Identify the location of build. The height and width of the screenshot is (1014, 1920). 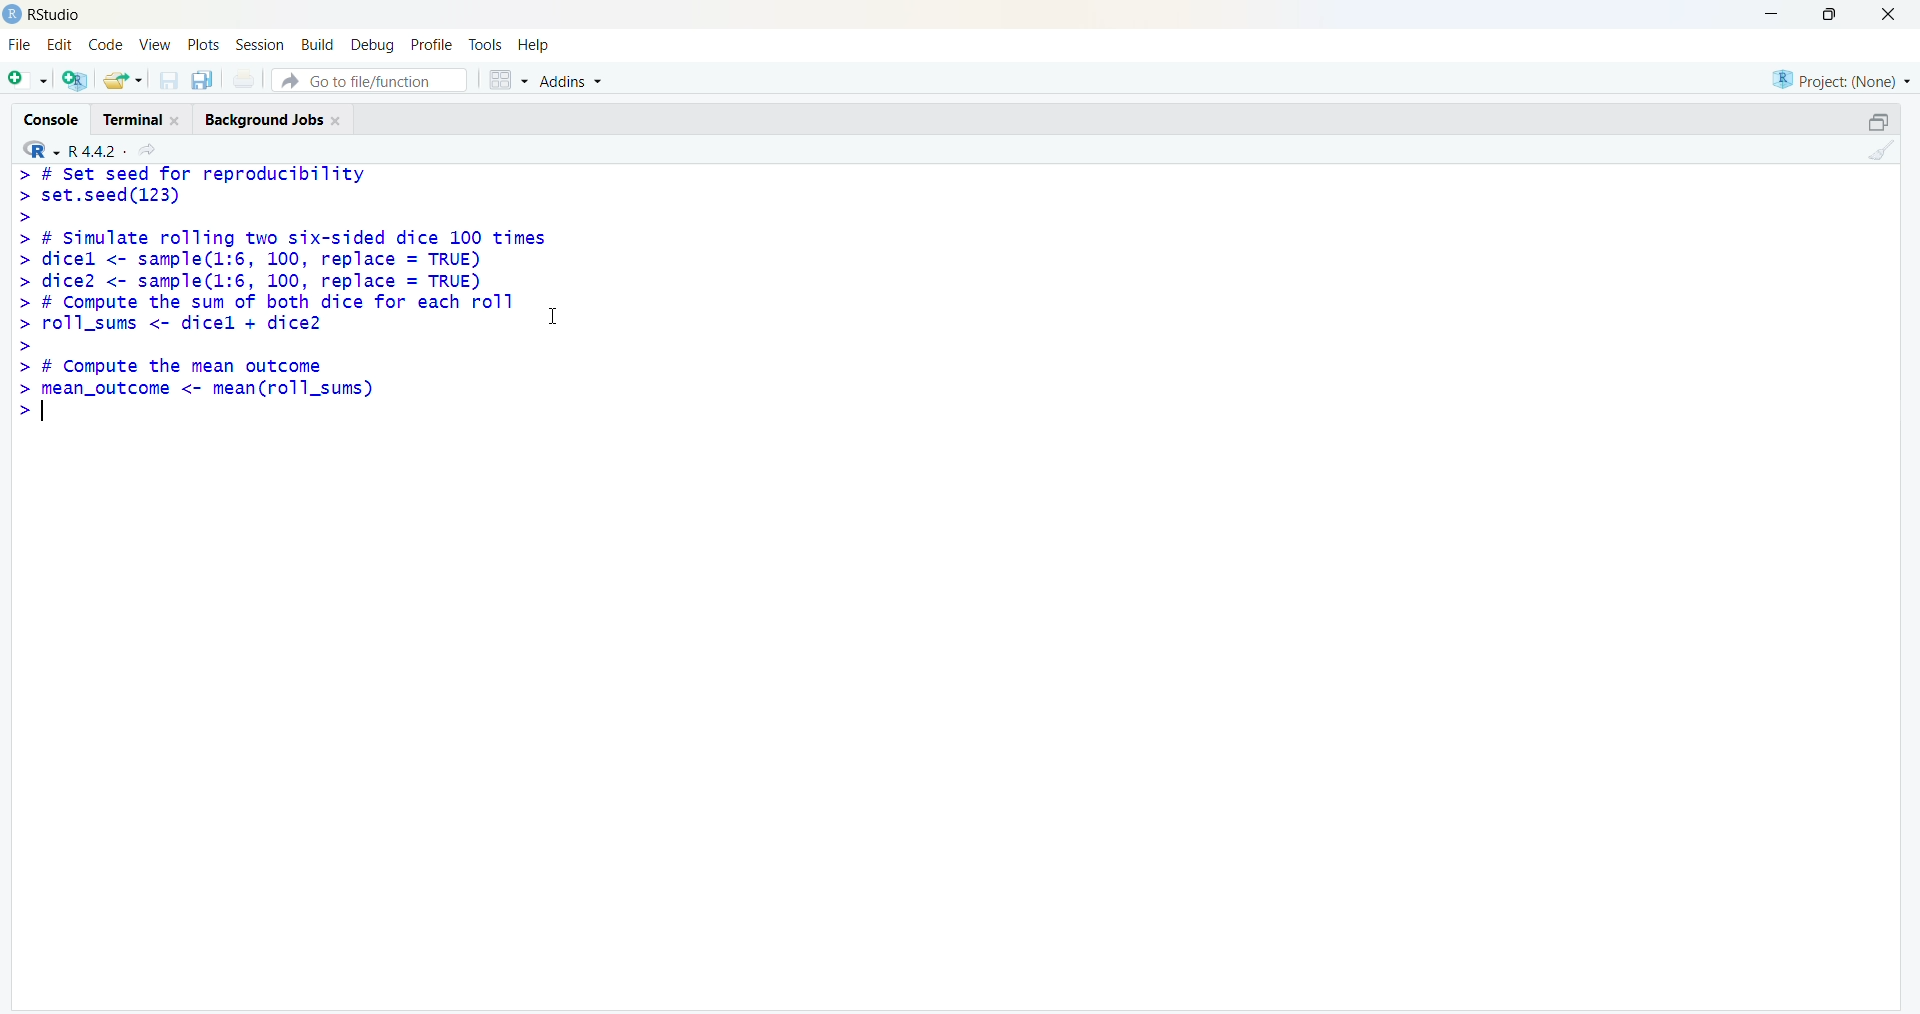
(316, 46).